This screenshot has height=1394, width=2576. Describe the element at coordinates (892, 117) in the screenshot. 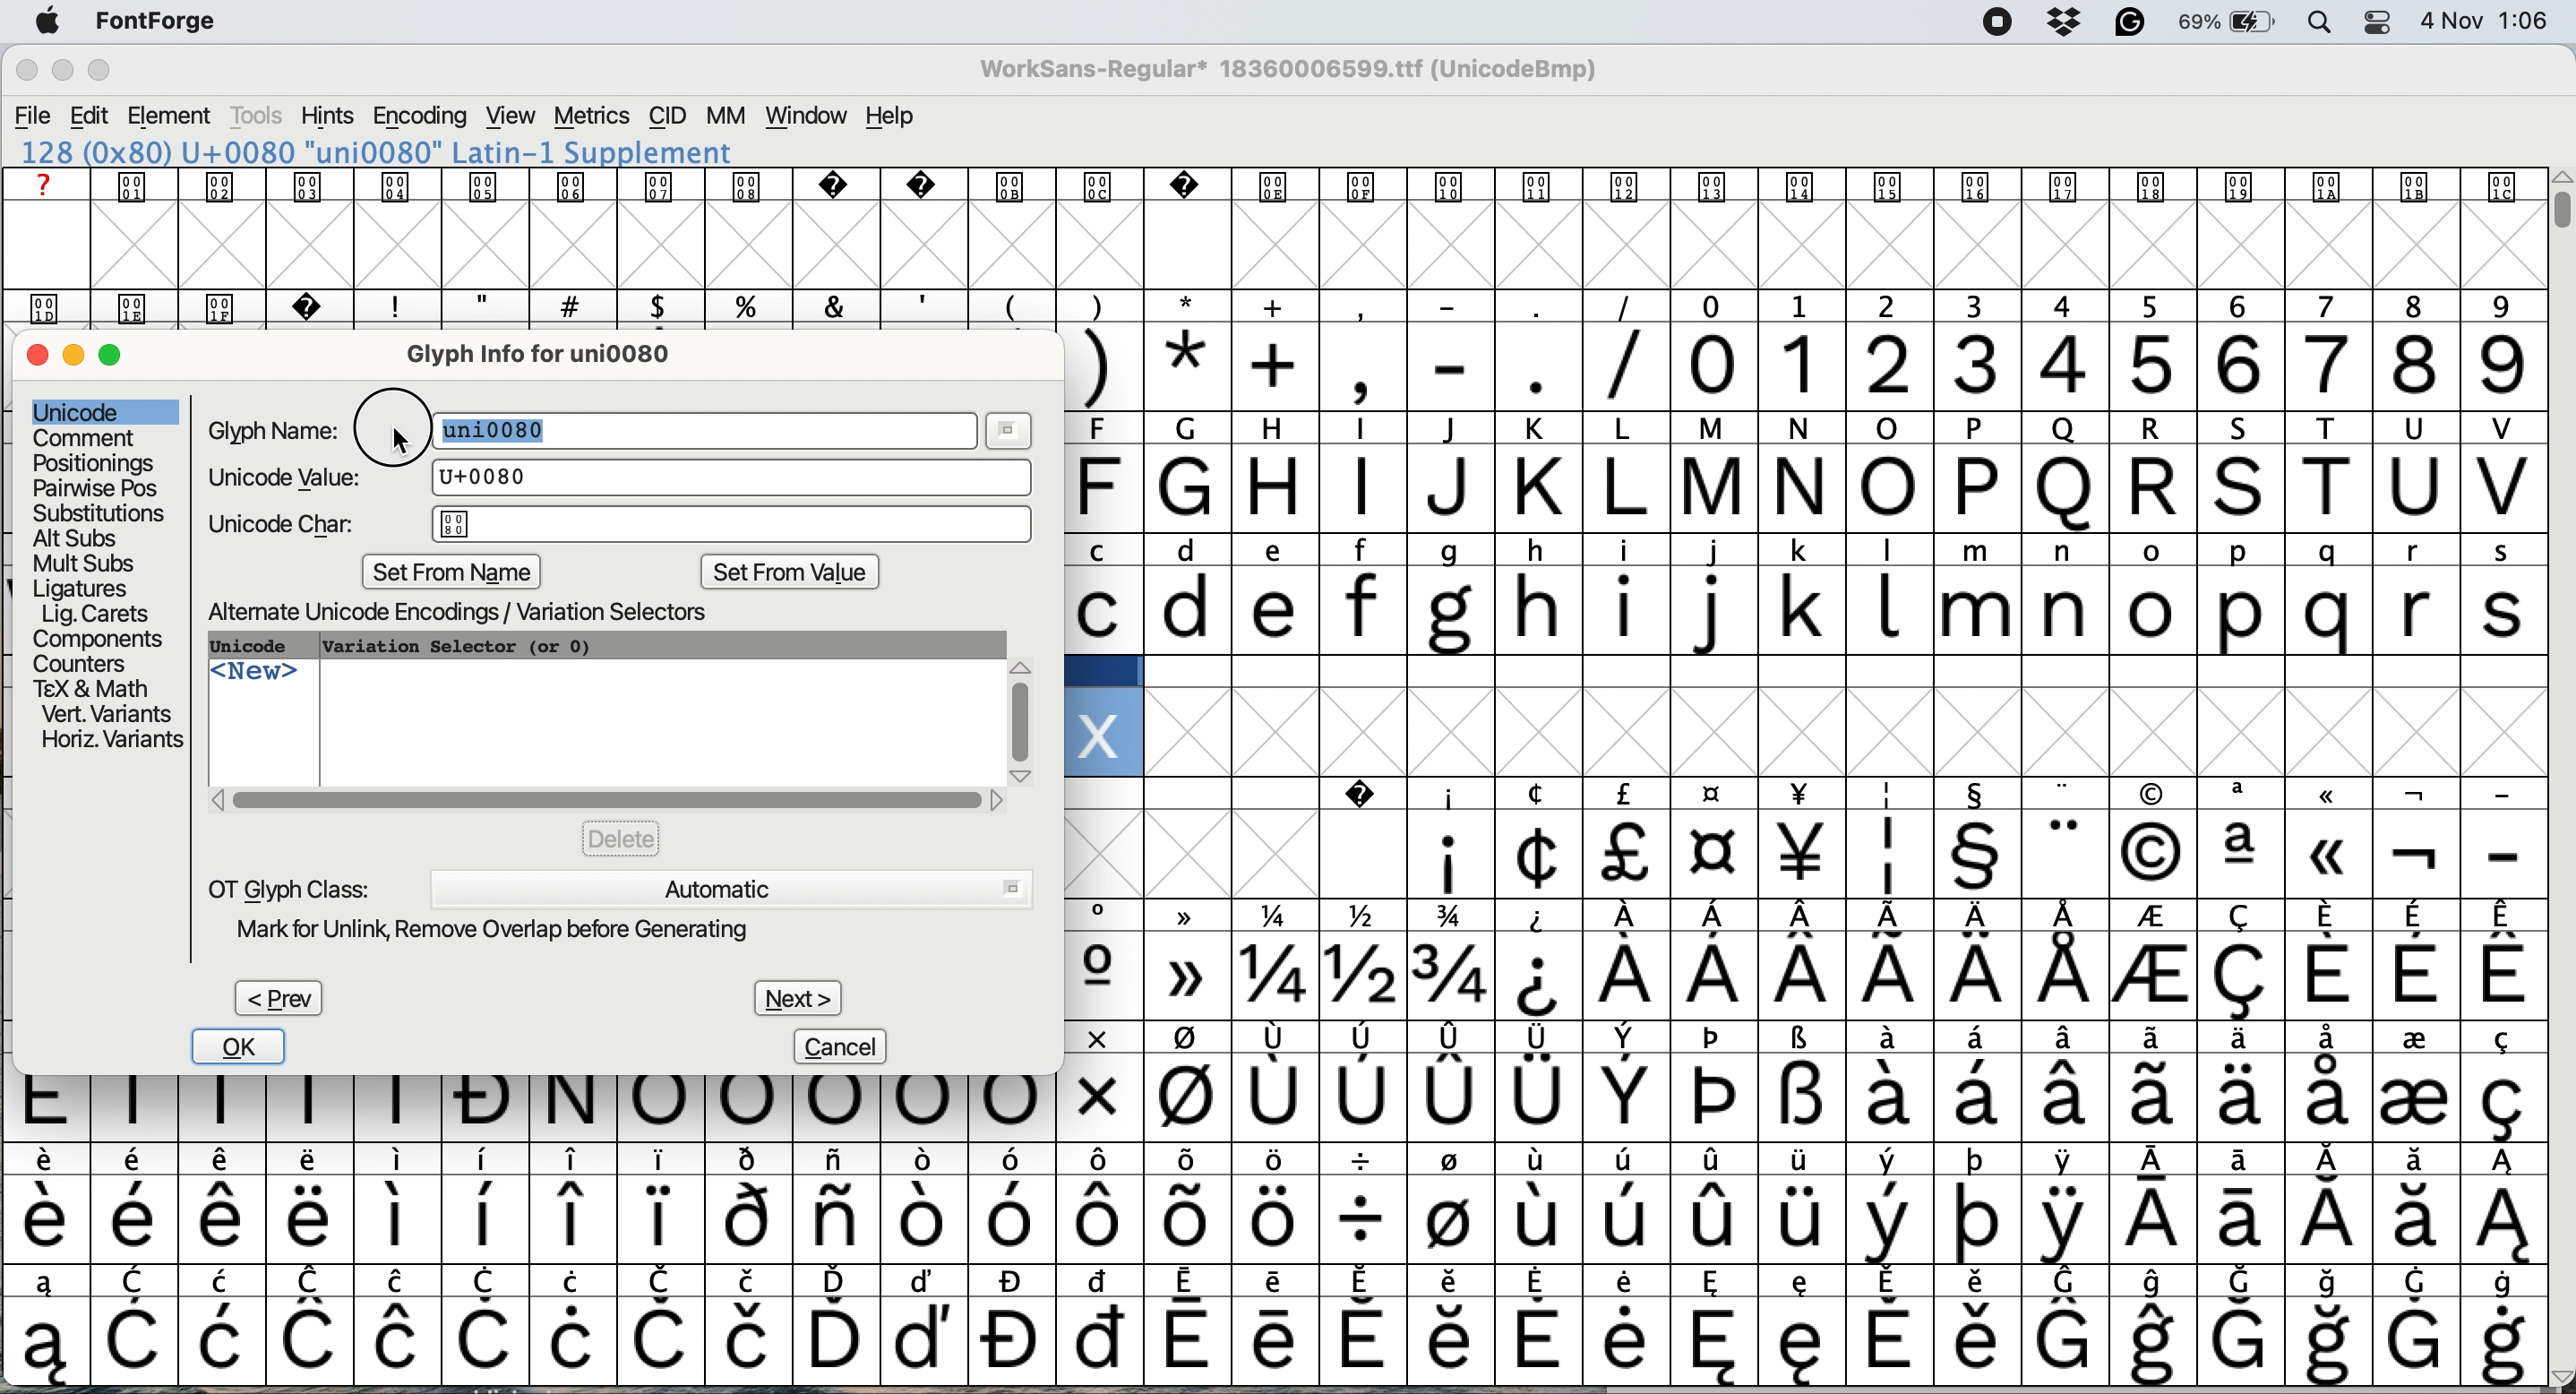

I see `help` at that location.